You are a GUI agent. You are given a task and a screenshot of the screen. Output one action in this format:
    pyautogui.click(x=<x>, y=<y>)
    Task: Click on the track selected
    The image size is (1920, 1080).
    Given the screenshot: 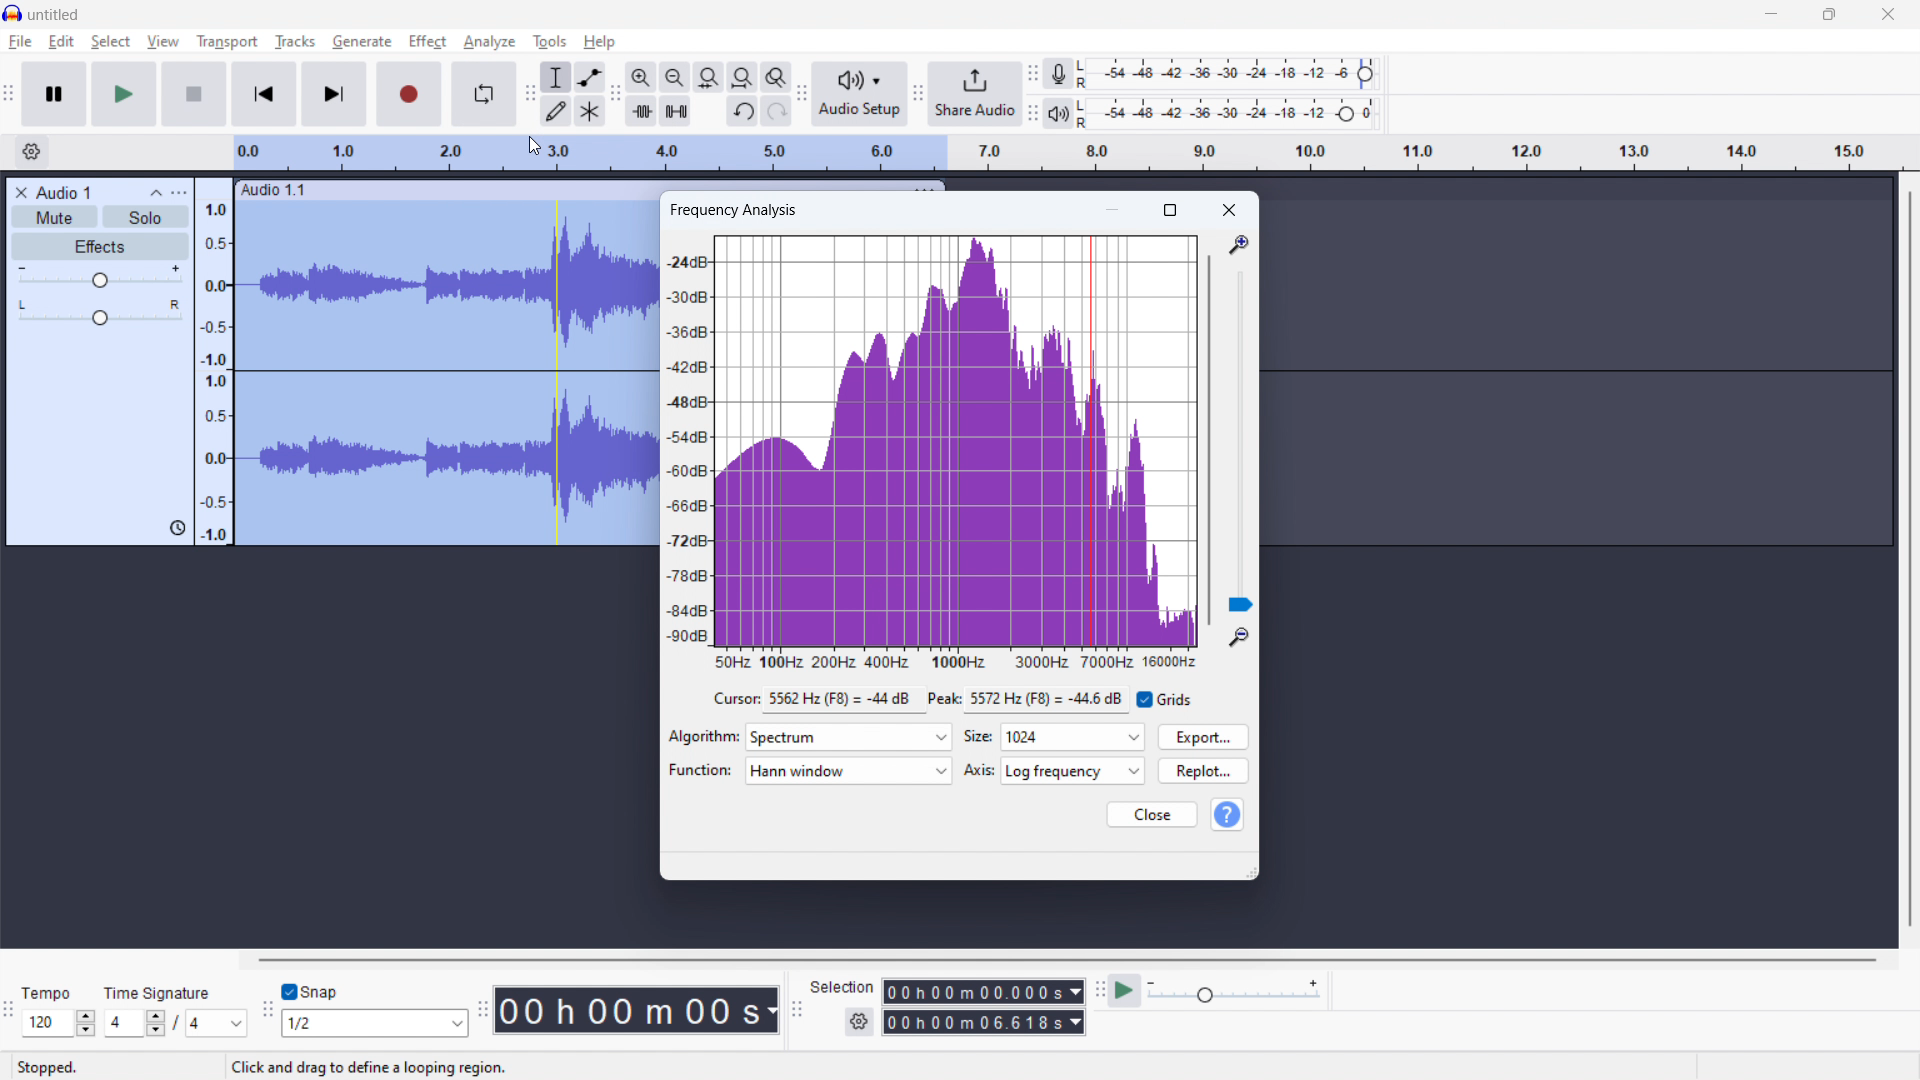 What is the action you would take?
    pyautogui.click(x=446, y=377)
    